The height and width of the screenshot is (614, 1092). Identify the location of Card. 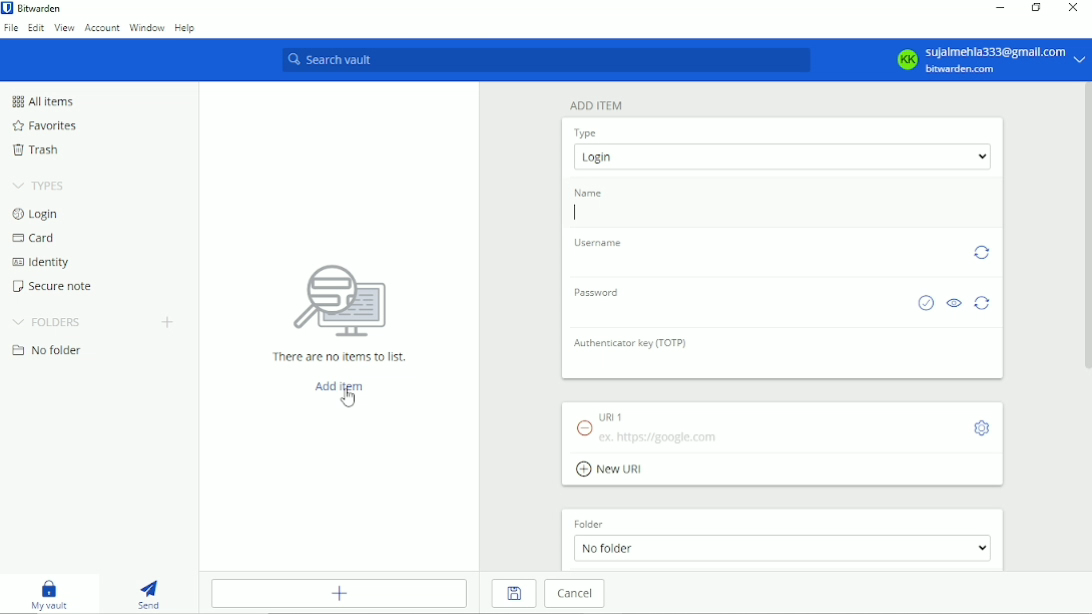
(37, 237).